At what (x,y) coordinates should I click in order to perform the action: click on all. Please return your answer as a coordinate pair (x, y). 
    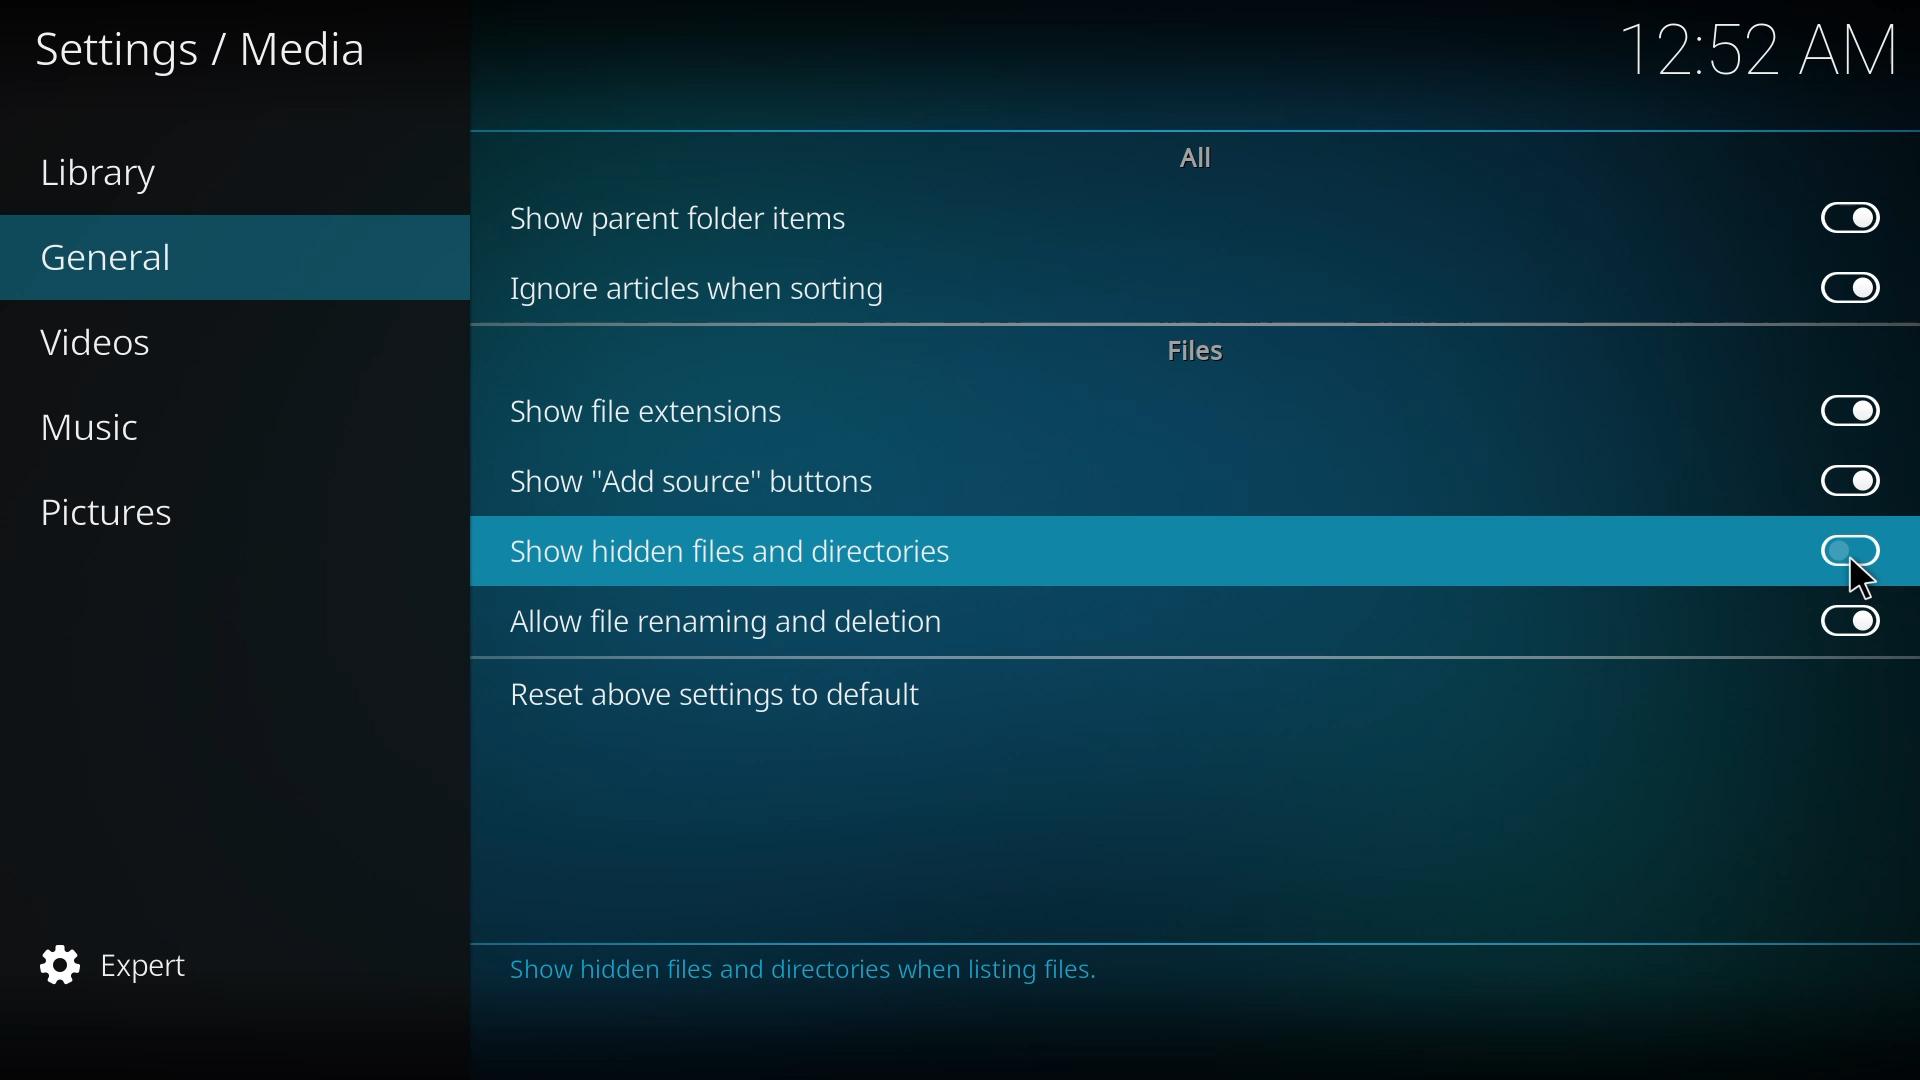
    Looking at the image, I should click on (1203, 159).